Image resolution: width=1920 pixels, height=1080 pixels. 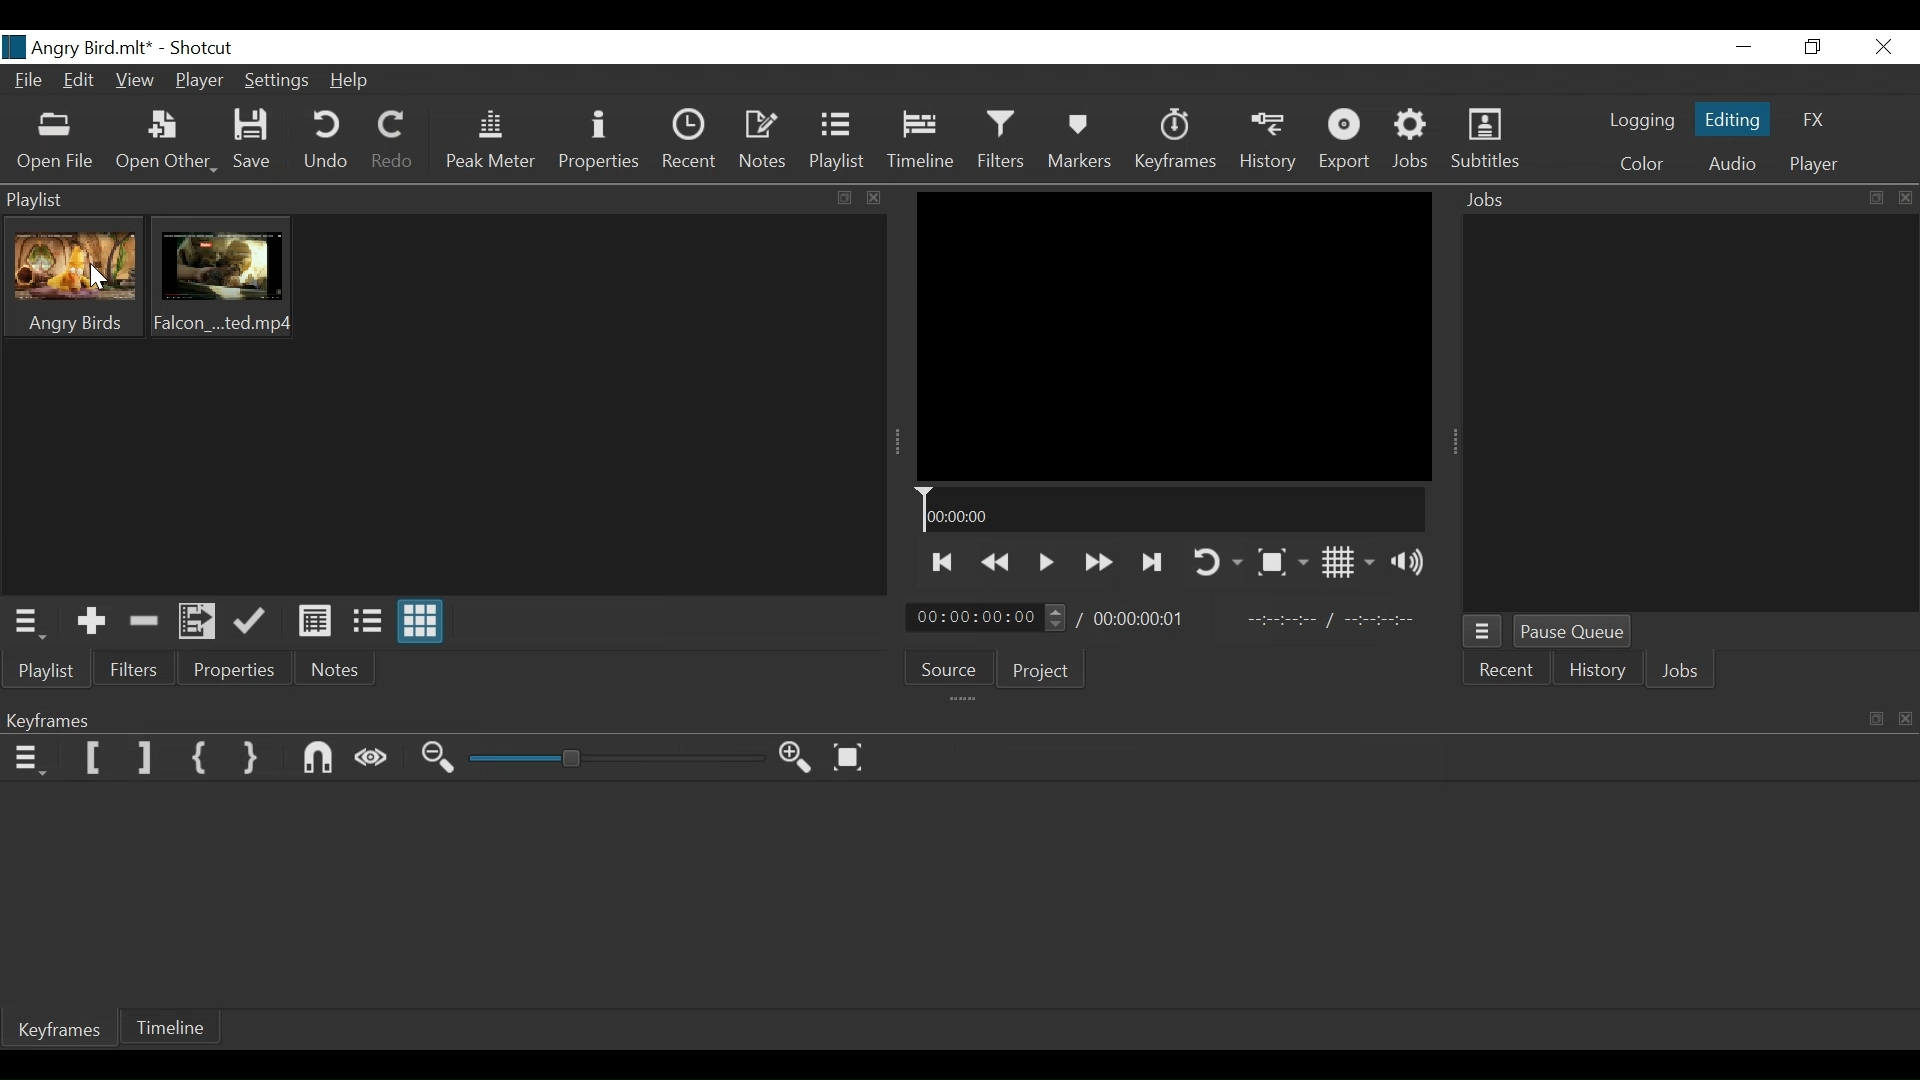 I want to click on Minimize, so click(x=1744, y=47).